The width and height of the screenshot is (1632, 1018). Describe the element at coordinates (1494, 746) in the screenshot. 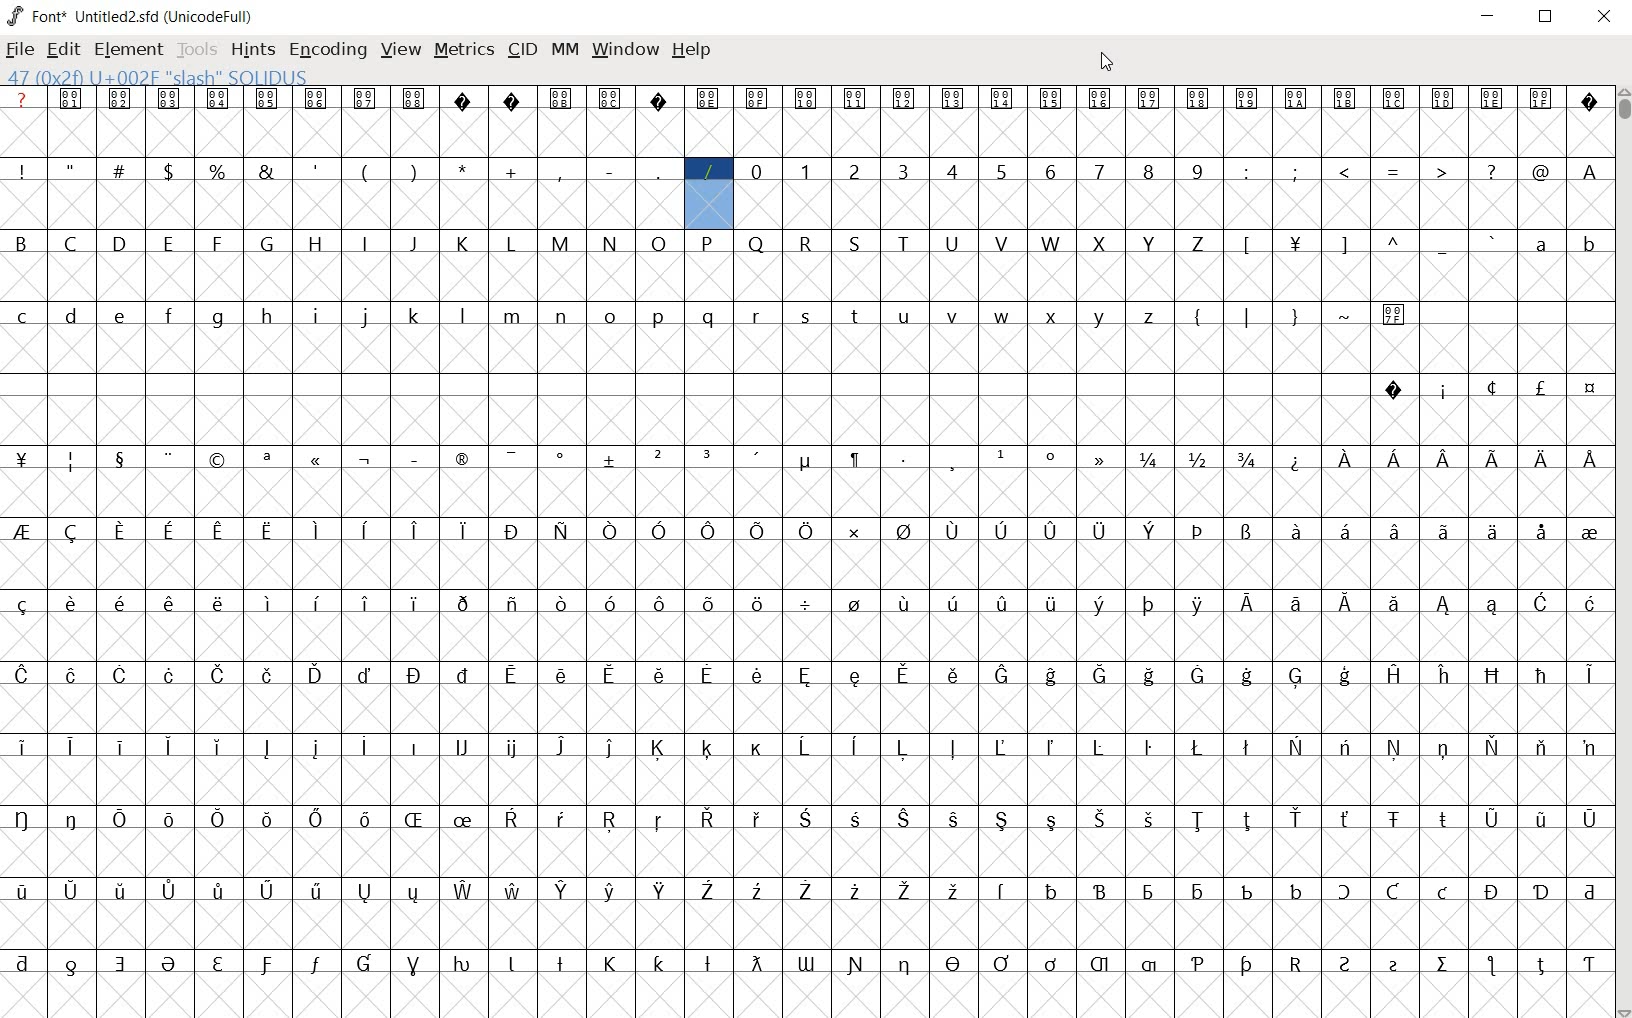

I see `glyph` at that location.